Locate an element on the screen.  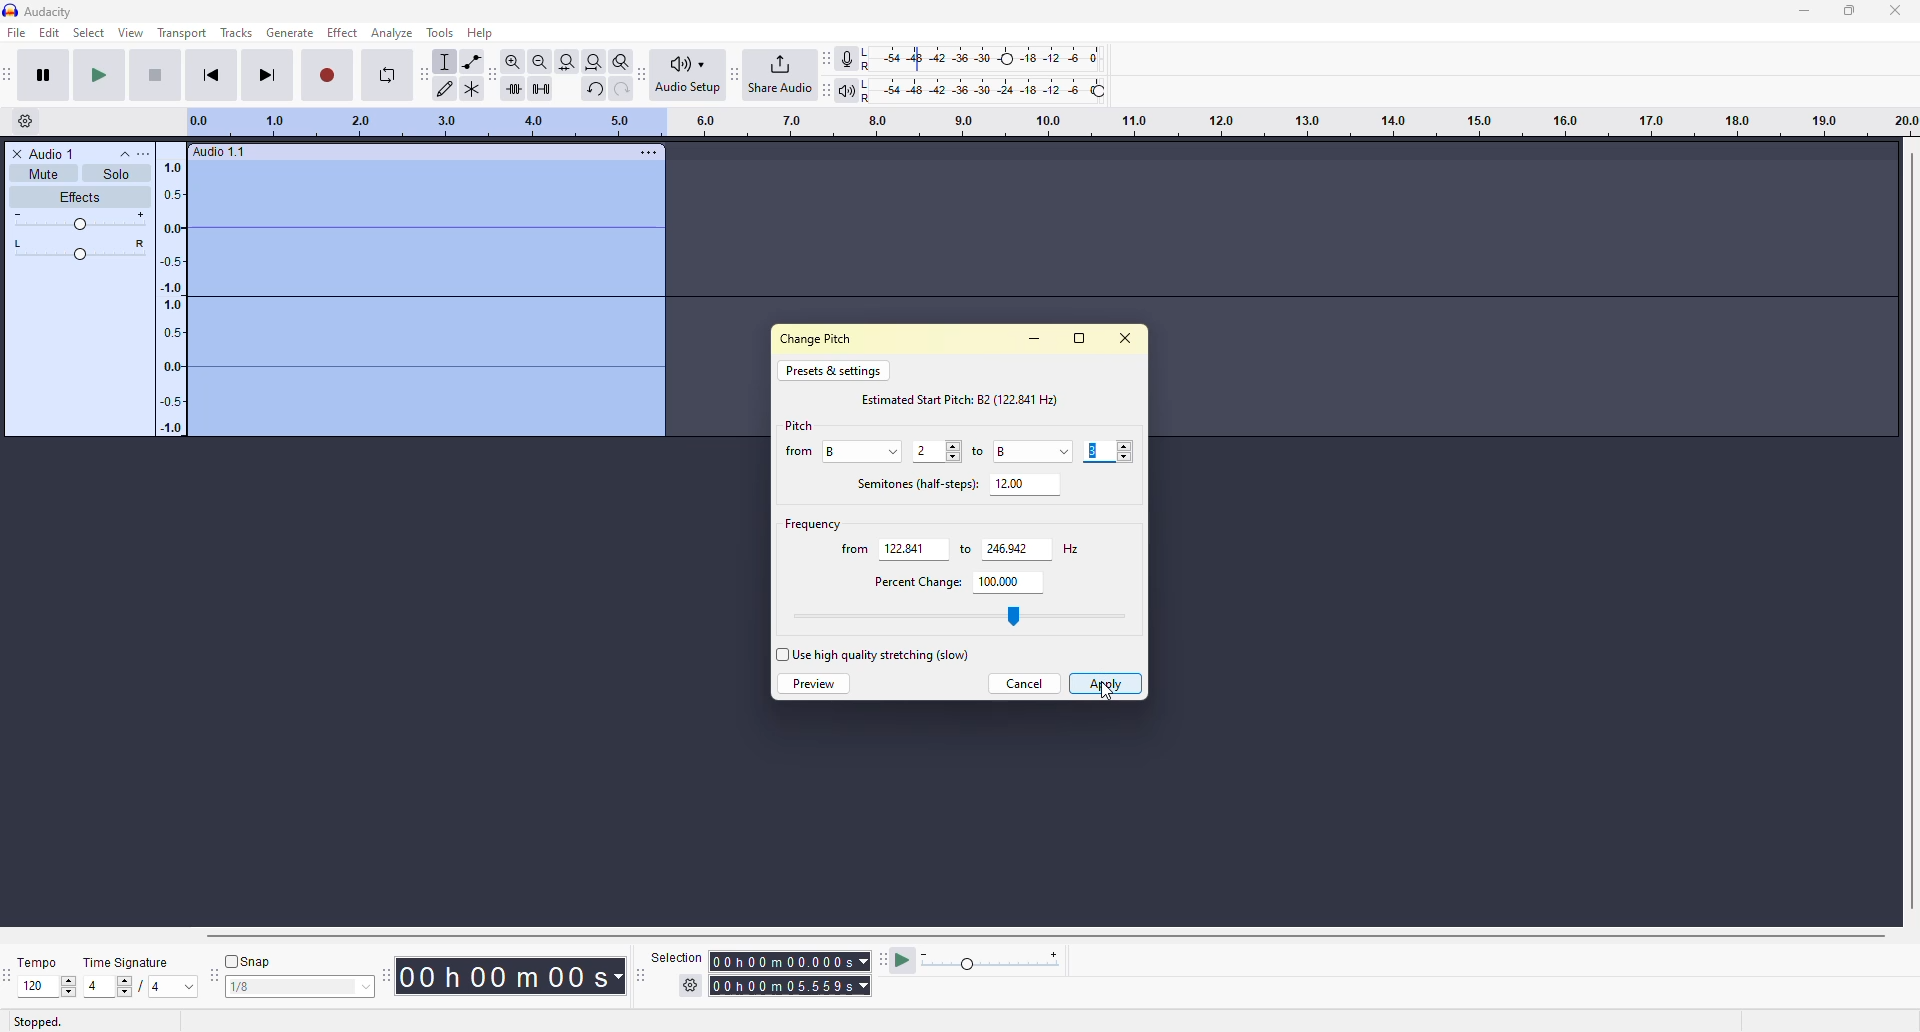
selection tool is located at coordinates (446, 62).